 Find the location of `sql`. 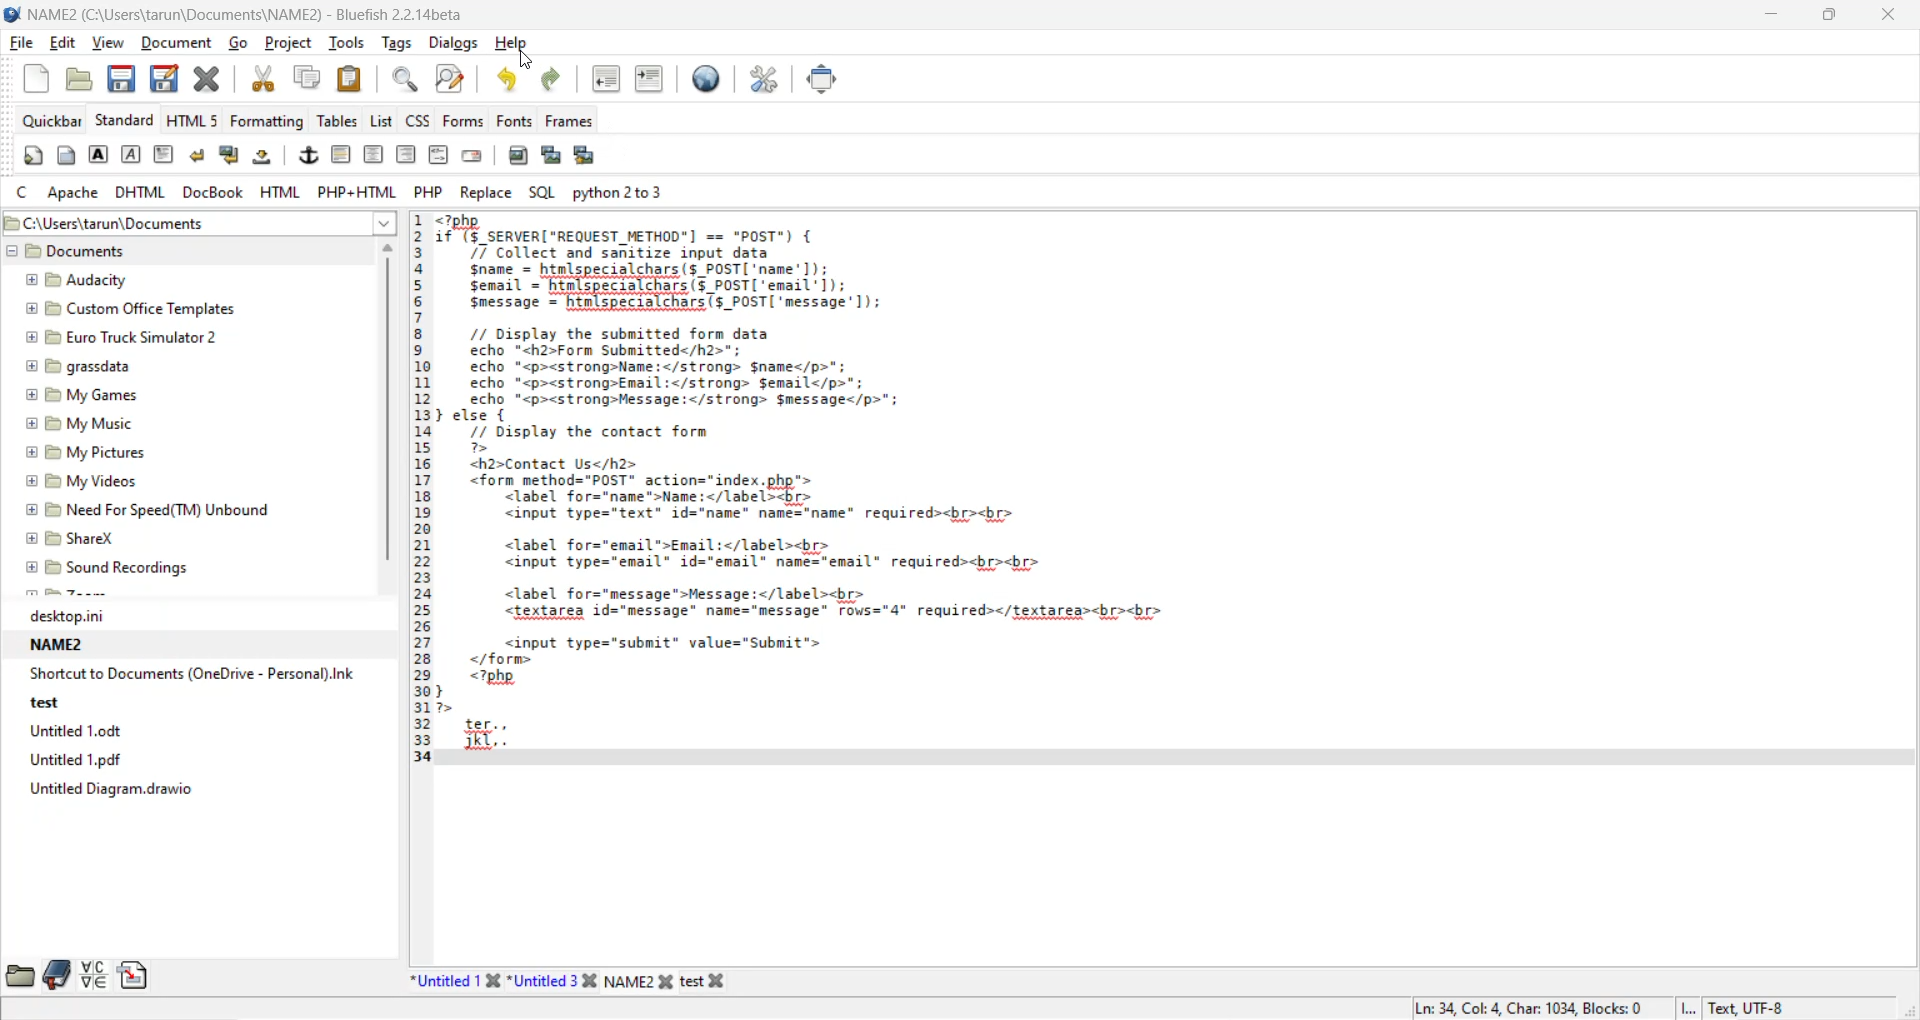

sql is located at coordinates (539, 192).